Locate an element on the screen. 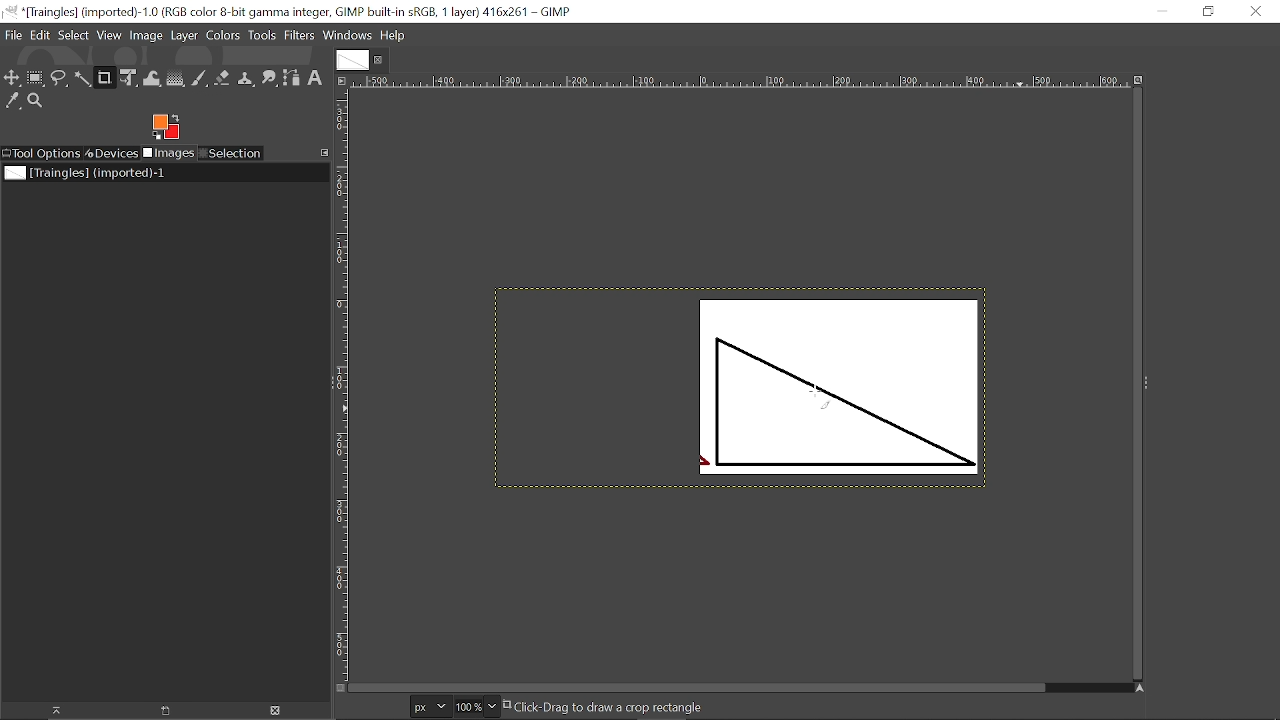 This screenshot has height=720, width=1280. Text tool is located at coordinates (1148, 263).